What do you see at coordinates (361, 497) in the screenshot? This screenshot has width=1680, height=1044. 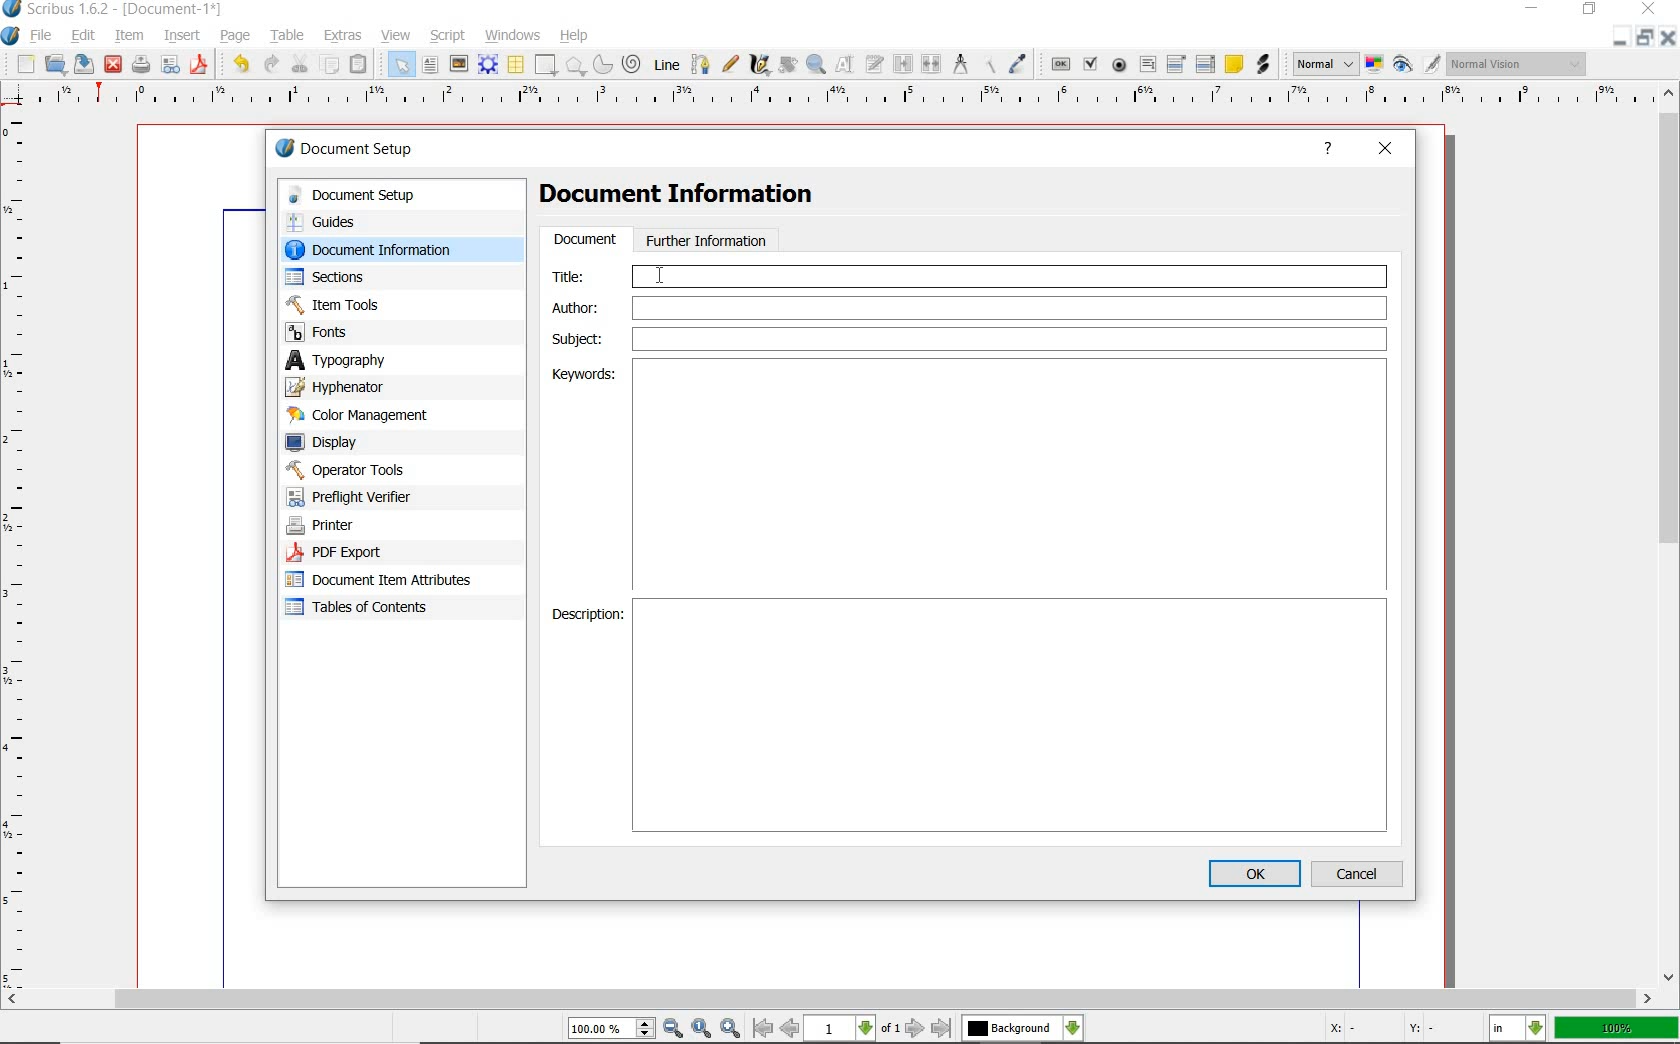 I see `preflight verifier` at bounding box center [361, 497].